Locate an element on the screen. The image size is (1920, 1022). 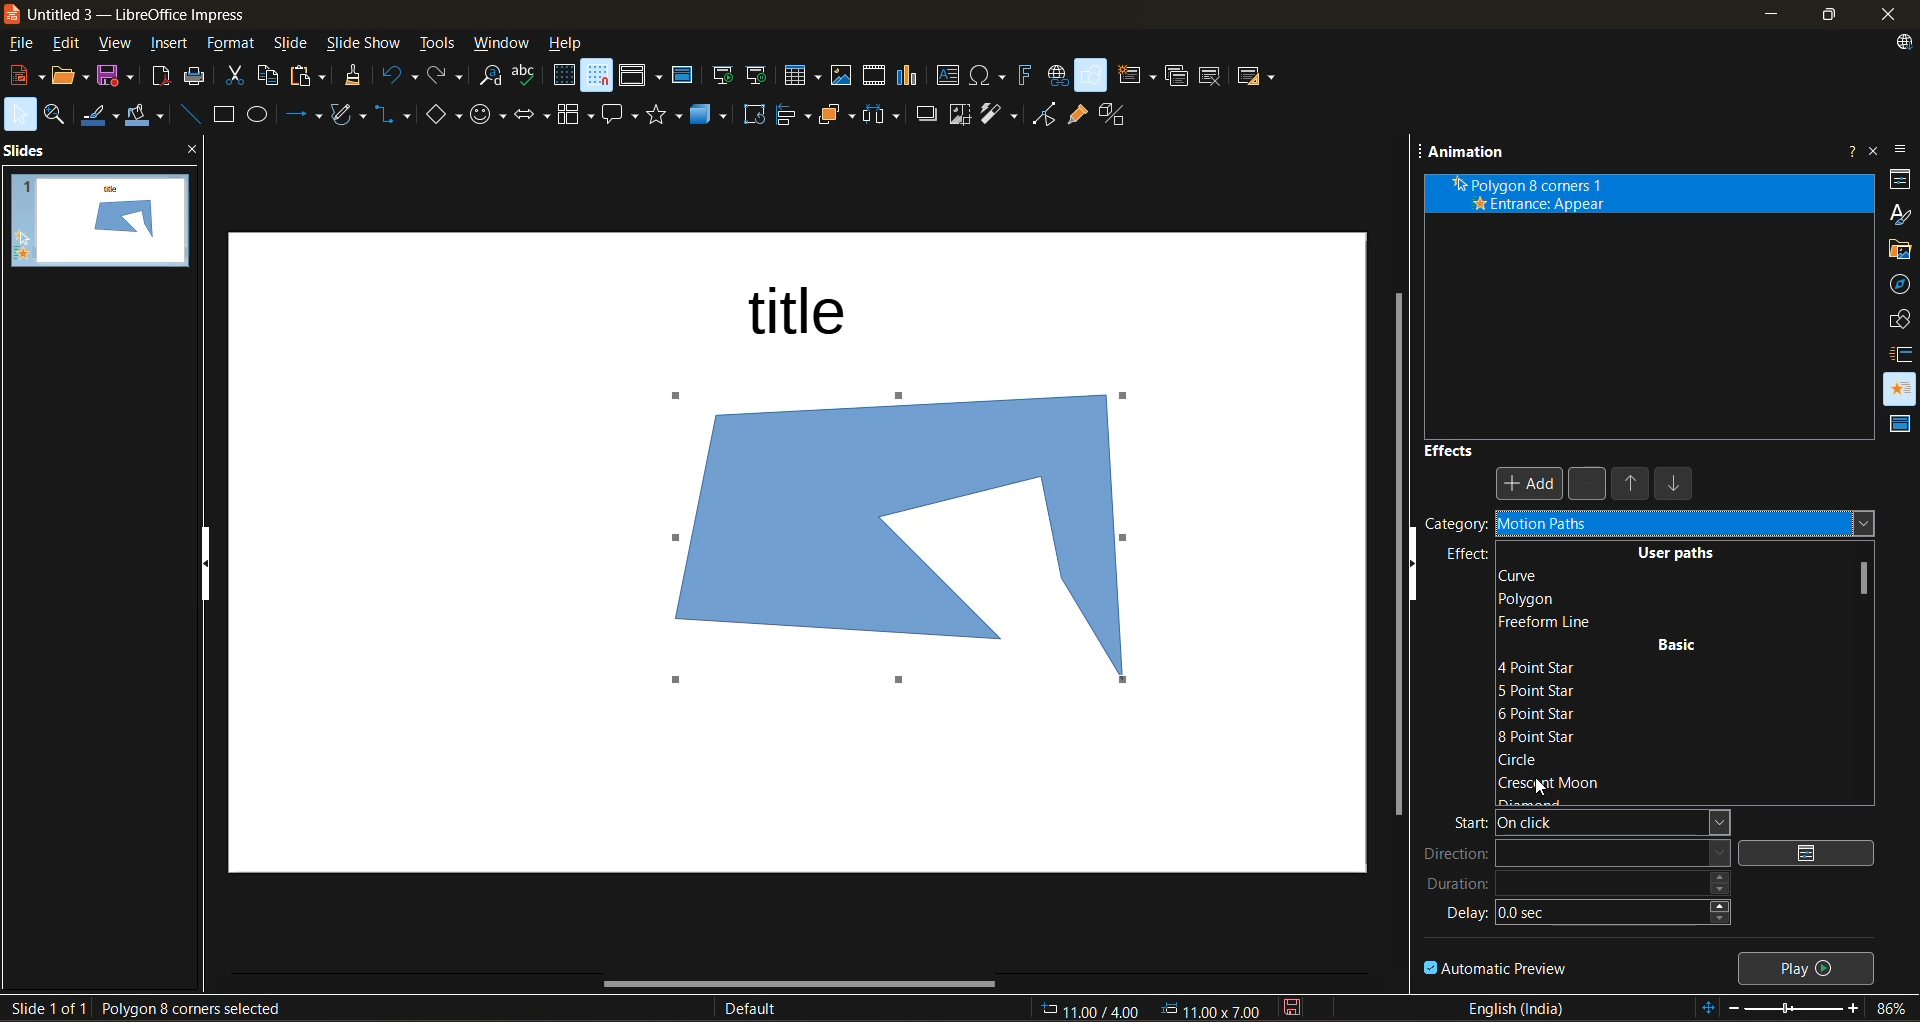
styles is located at coordinates (1898, 214).